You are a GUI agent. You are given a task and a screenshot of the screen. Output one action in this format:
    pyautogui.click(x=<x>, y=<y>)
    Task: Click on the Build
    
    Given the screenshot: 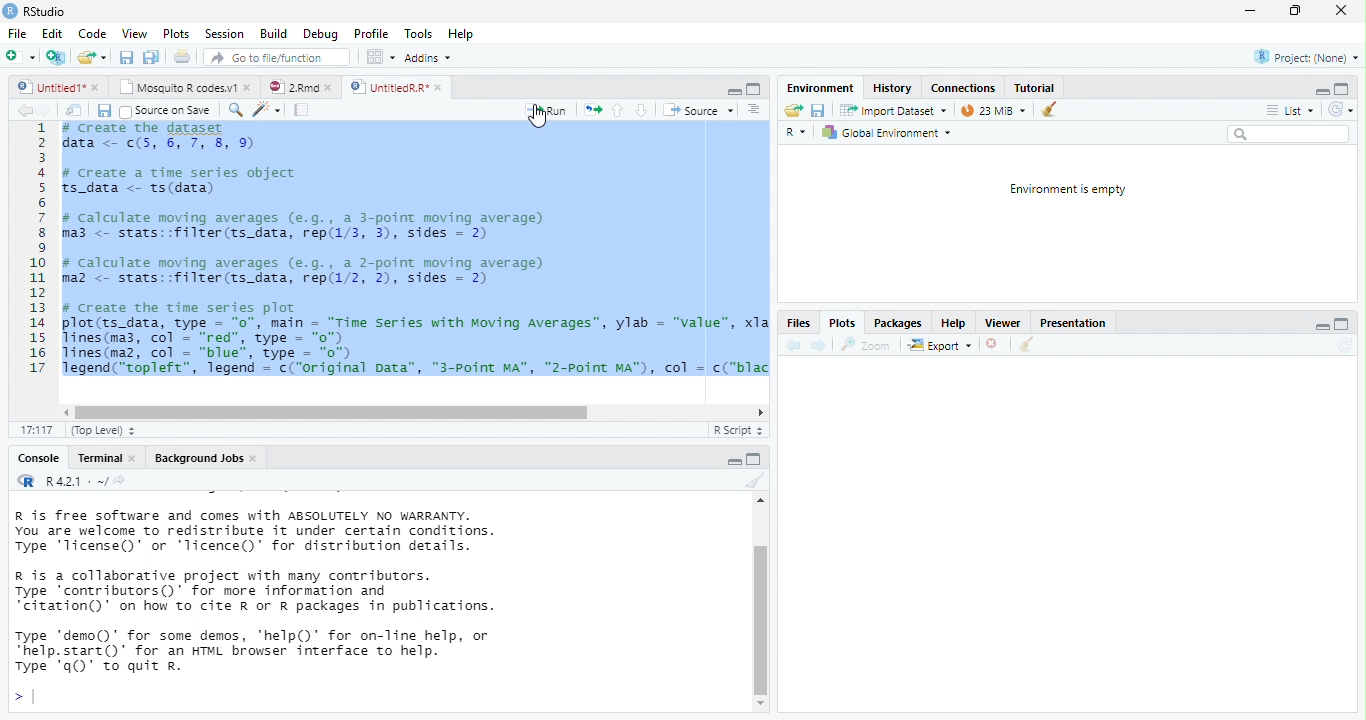 What is the action you would take?
    pyautogui.click(x=273, y=34)
    